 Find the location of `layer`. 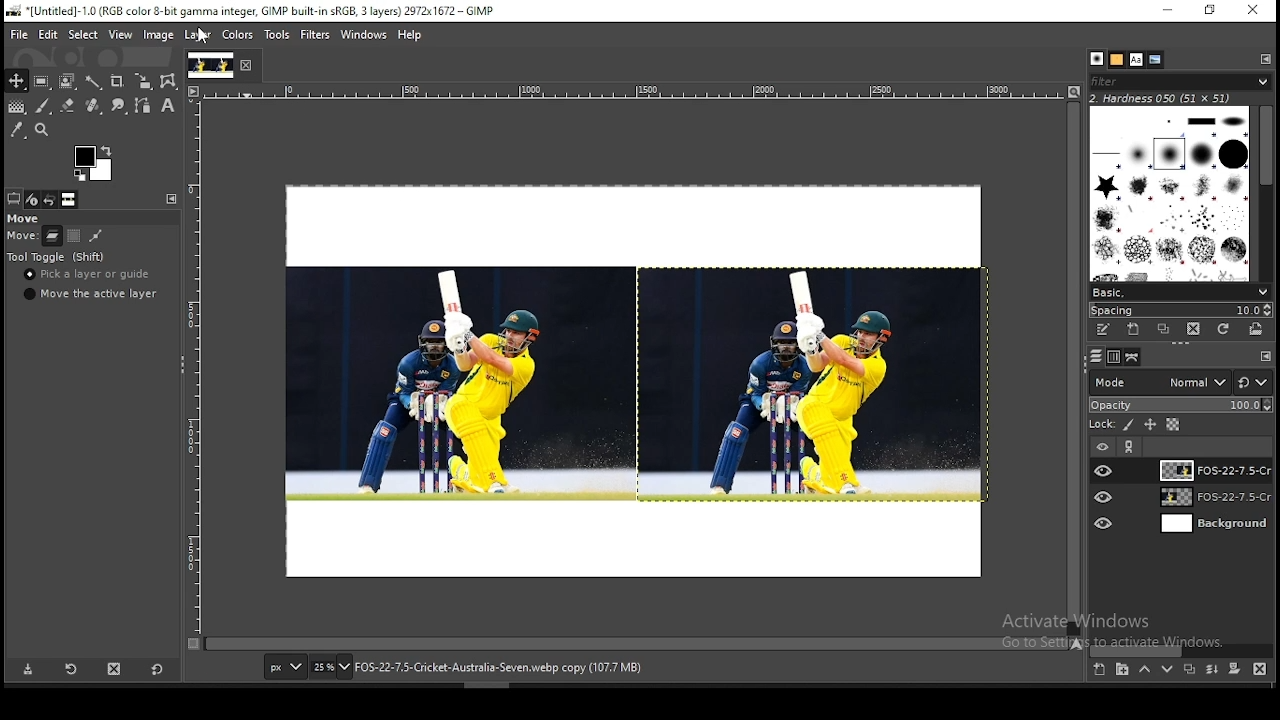

layer is located at coordinates (196, 36).